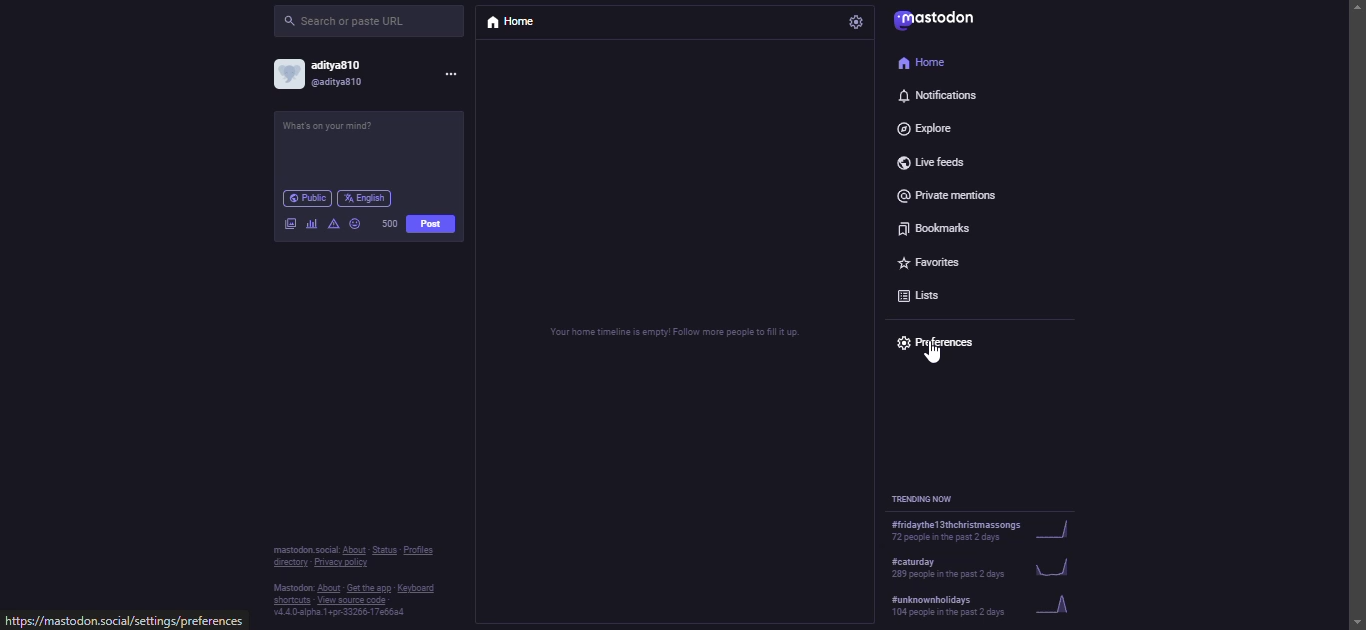  I want to click on trending, so click(981, 606).